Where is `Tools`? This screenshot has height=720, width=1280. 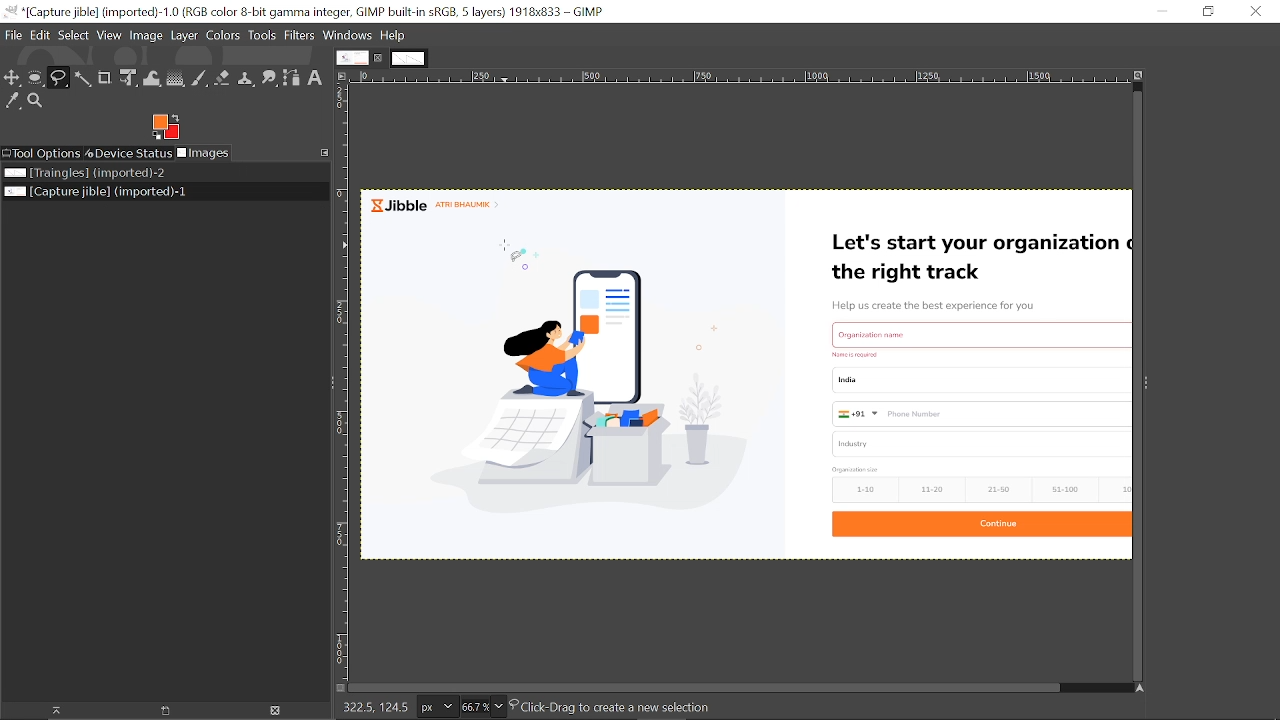 Tools is located at coordinates (262, 36).